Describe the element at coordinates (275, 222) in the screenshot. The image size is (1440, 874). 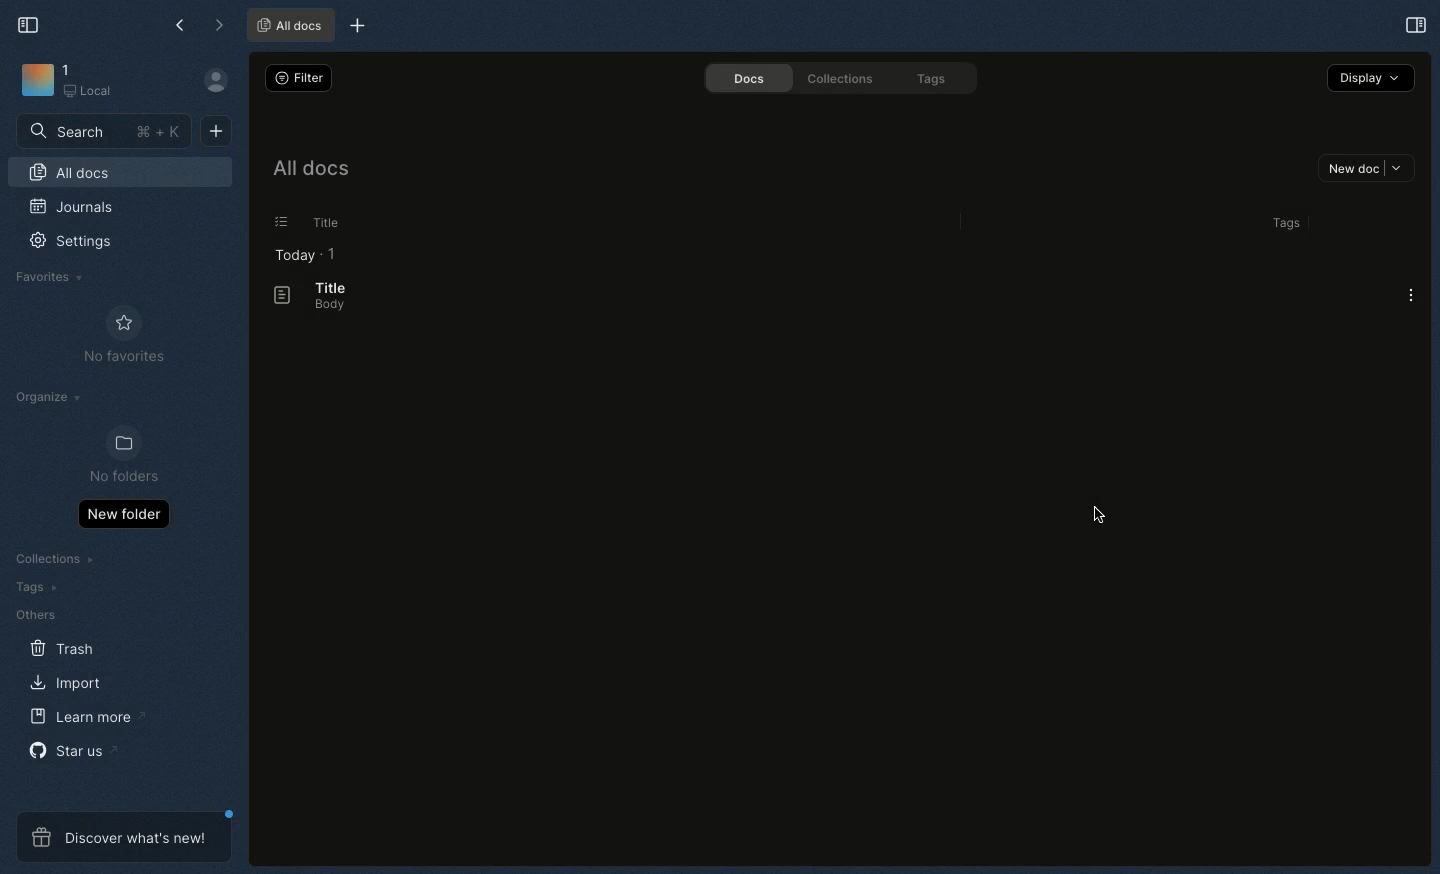
I see `Lists` at that location.